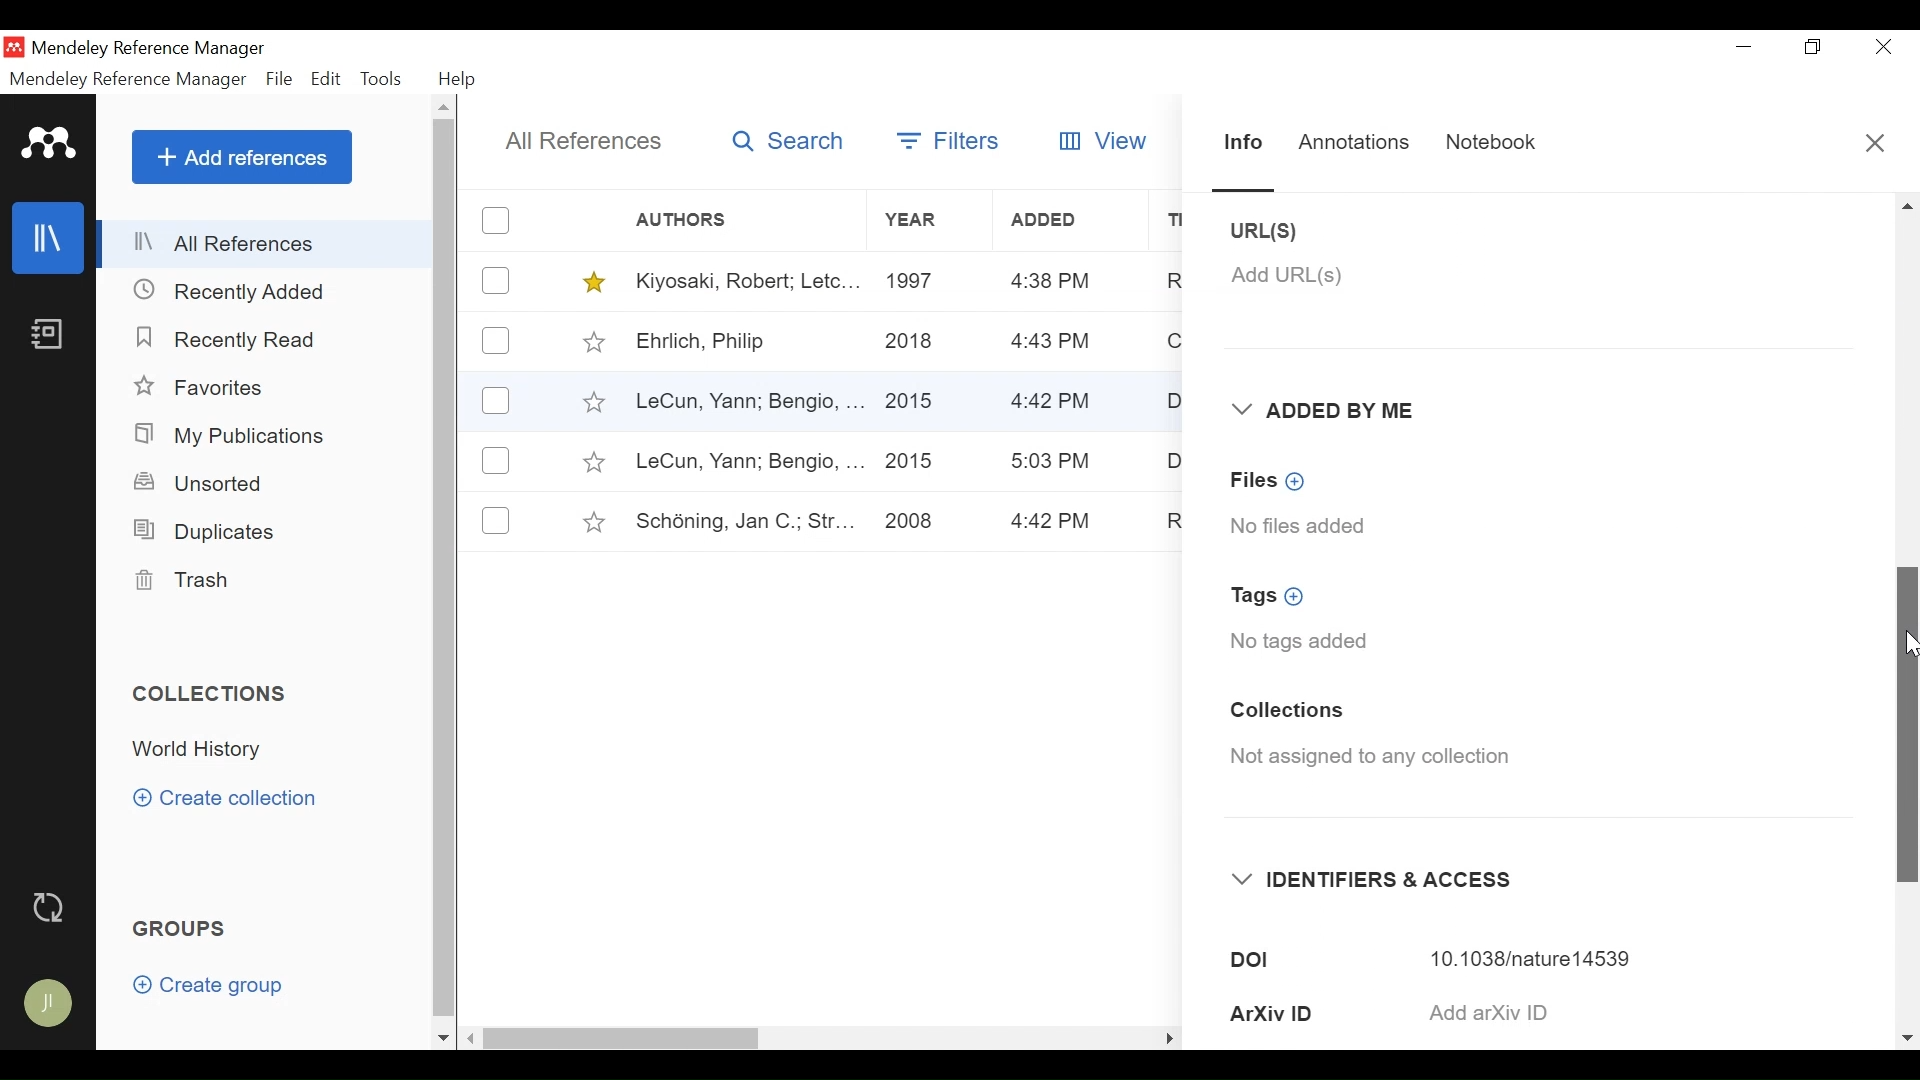 This screenshot has width=1920, height=1080. Describe the element at coordinates (201, 530) in the screenshot. I see `Duplicates` at that location.